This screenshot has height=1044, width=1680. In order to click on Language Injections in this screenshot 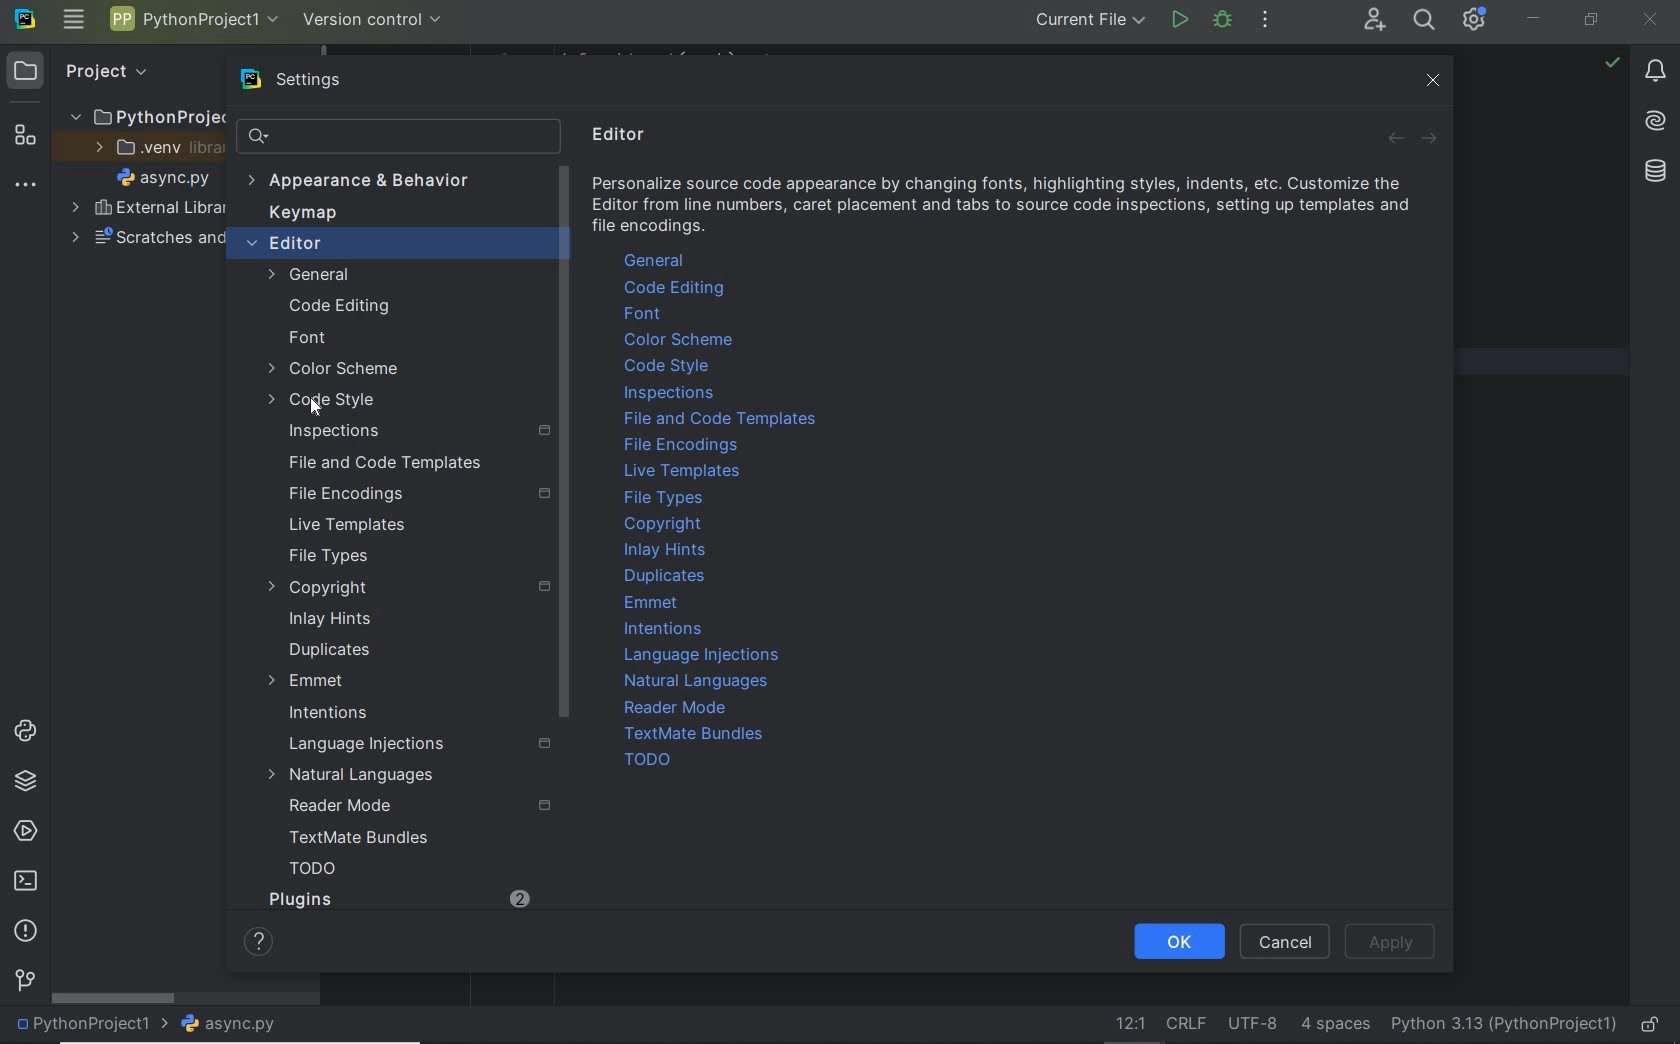, I will do `click(704, 655)`.